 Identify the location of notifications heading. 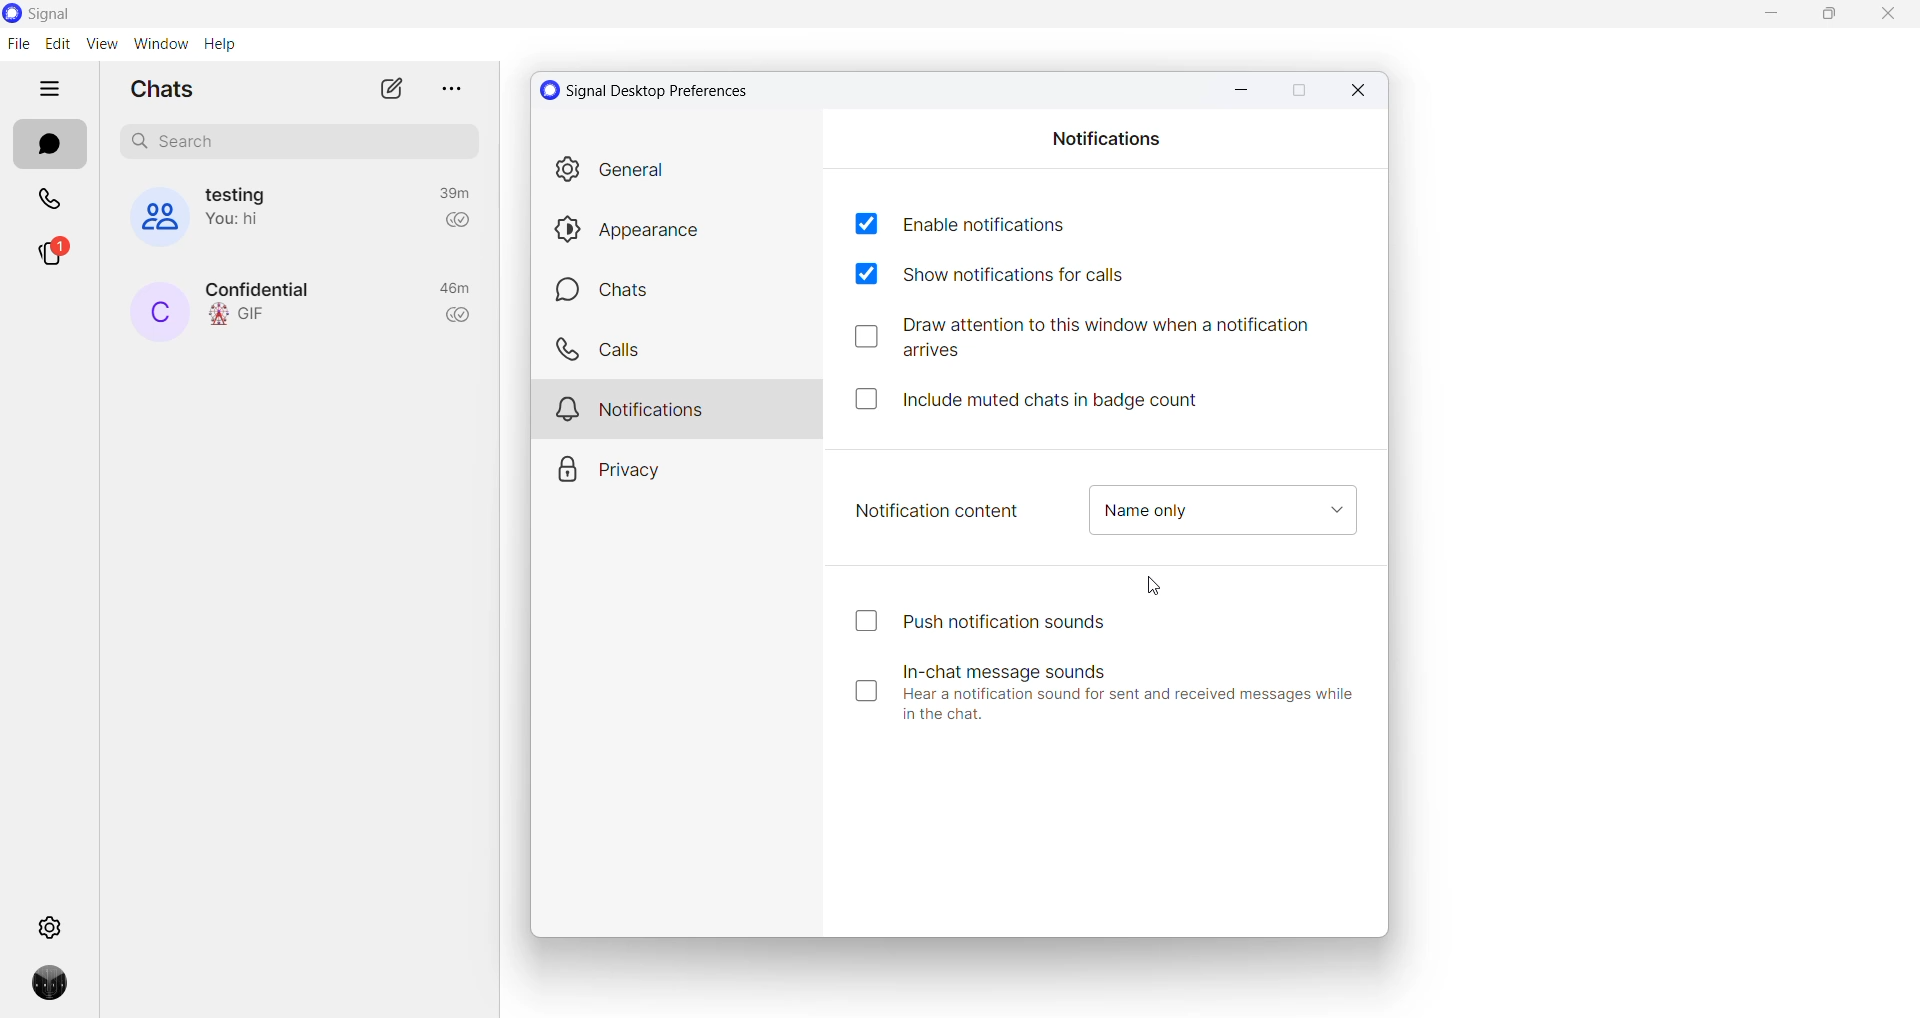
(1108, 137).